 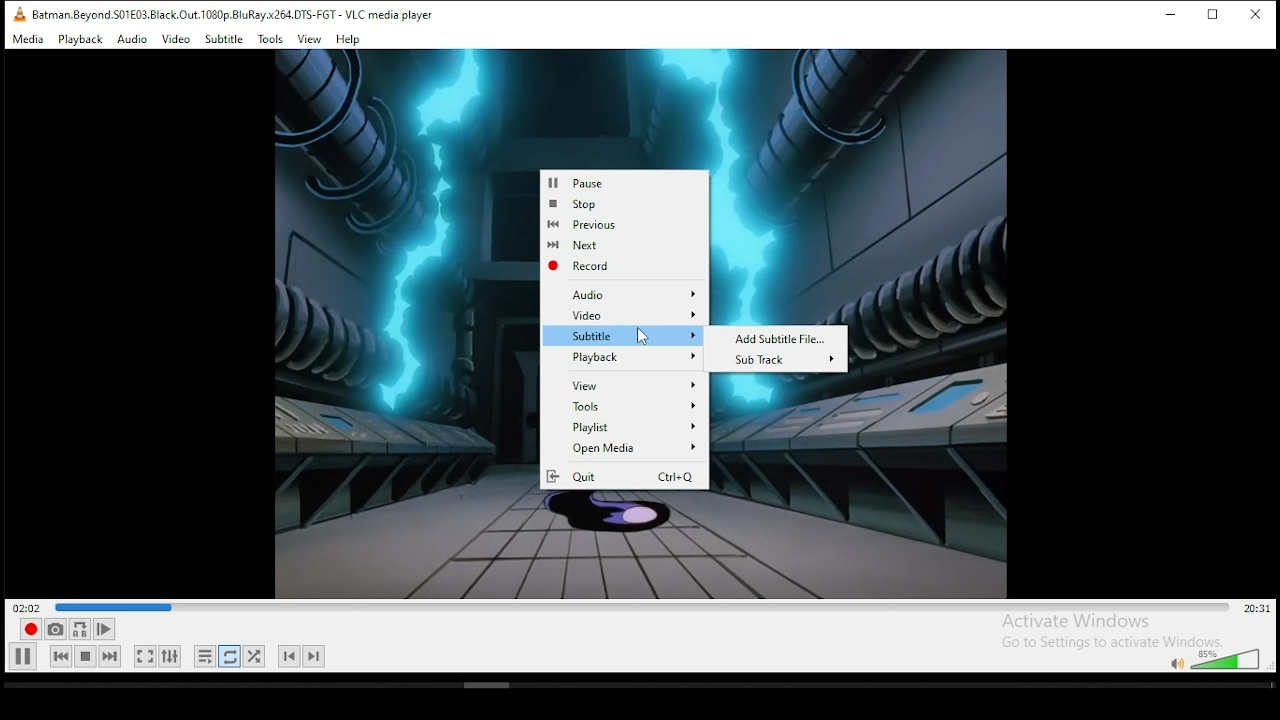 What do you see at coordinates (386, 326) in the screenshot?
I see `video preview` at bounding box center [386, 326].